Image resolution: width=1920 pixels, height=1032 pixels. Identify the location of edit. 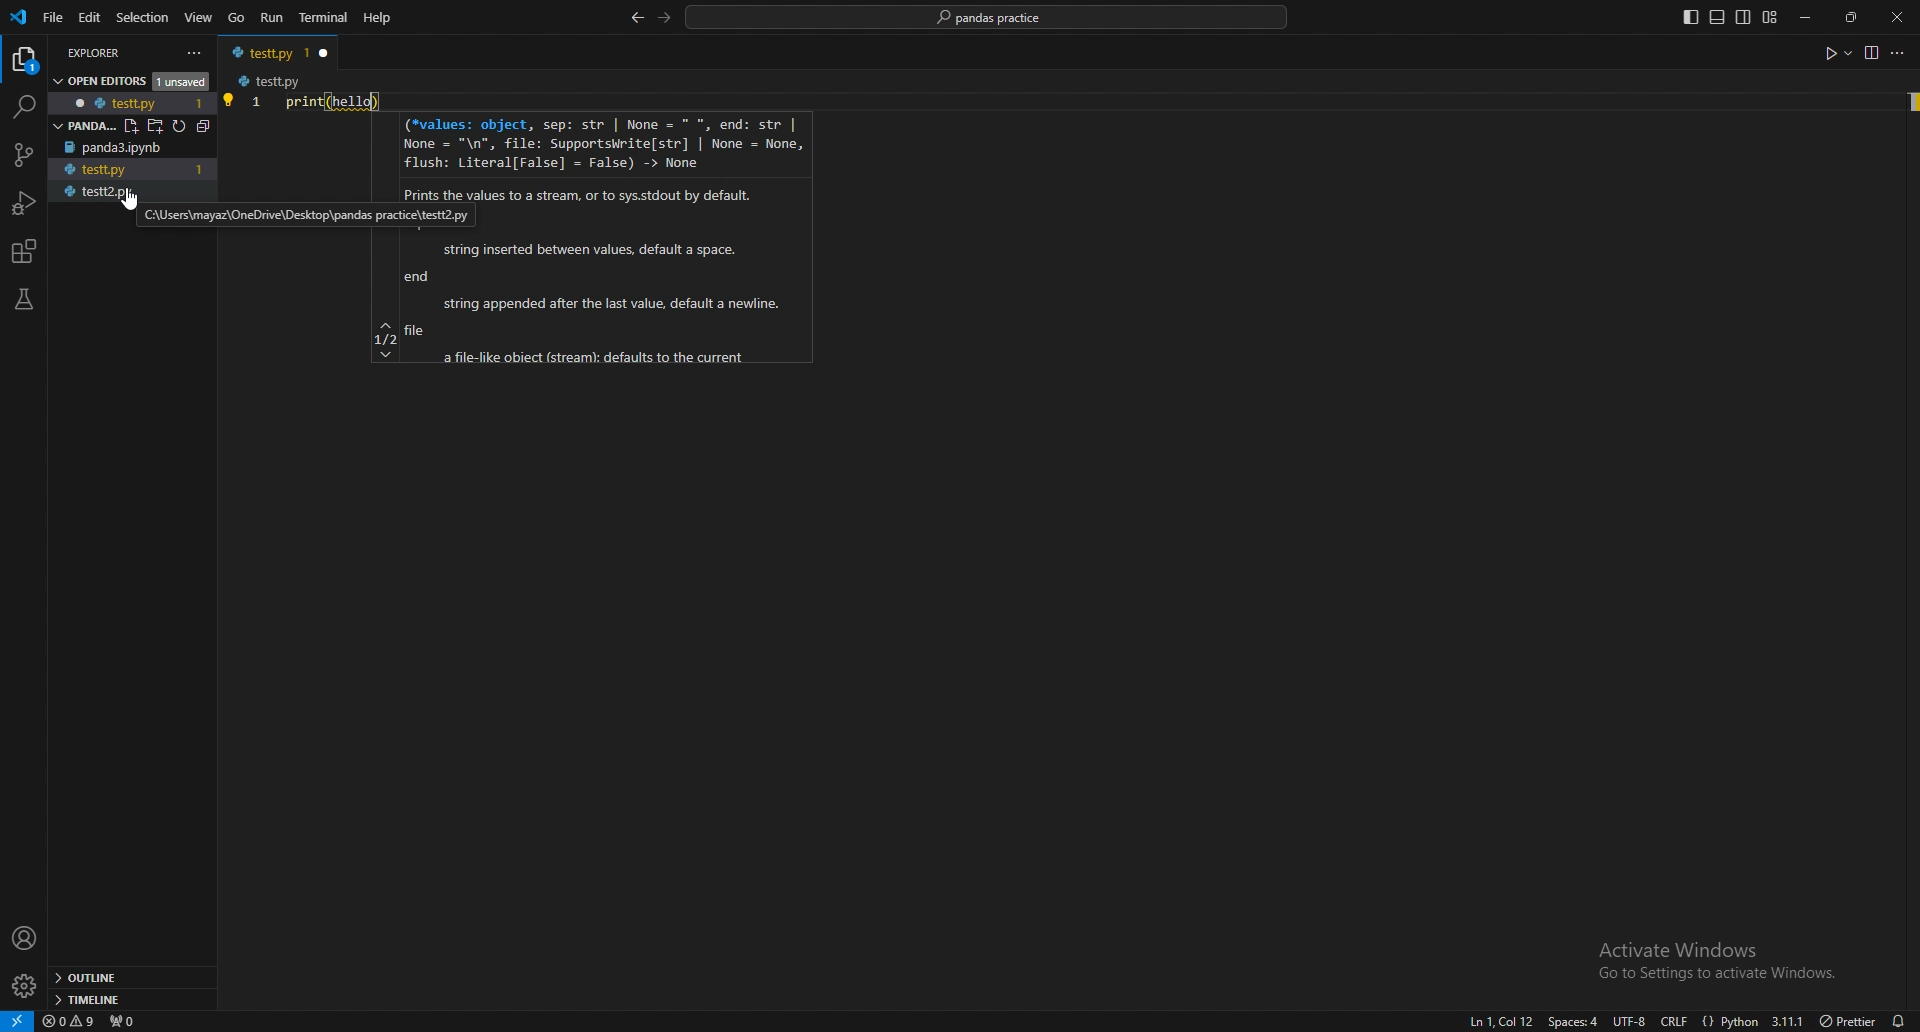
(92, 17).